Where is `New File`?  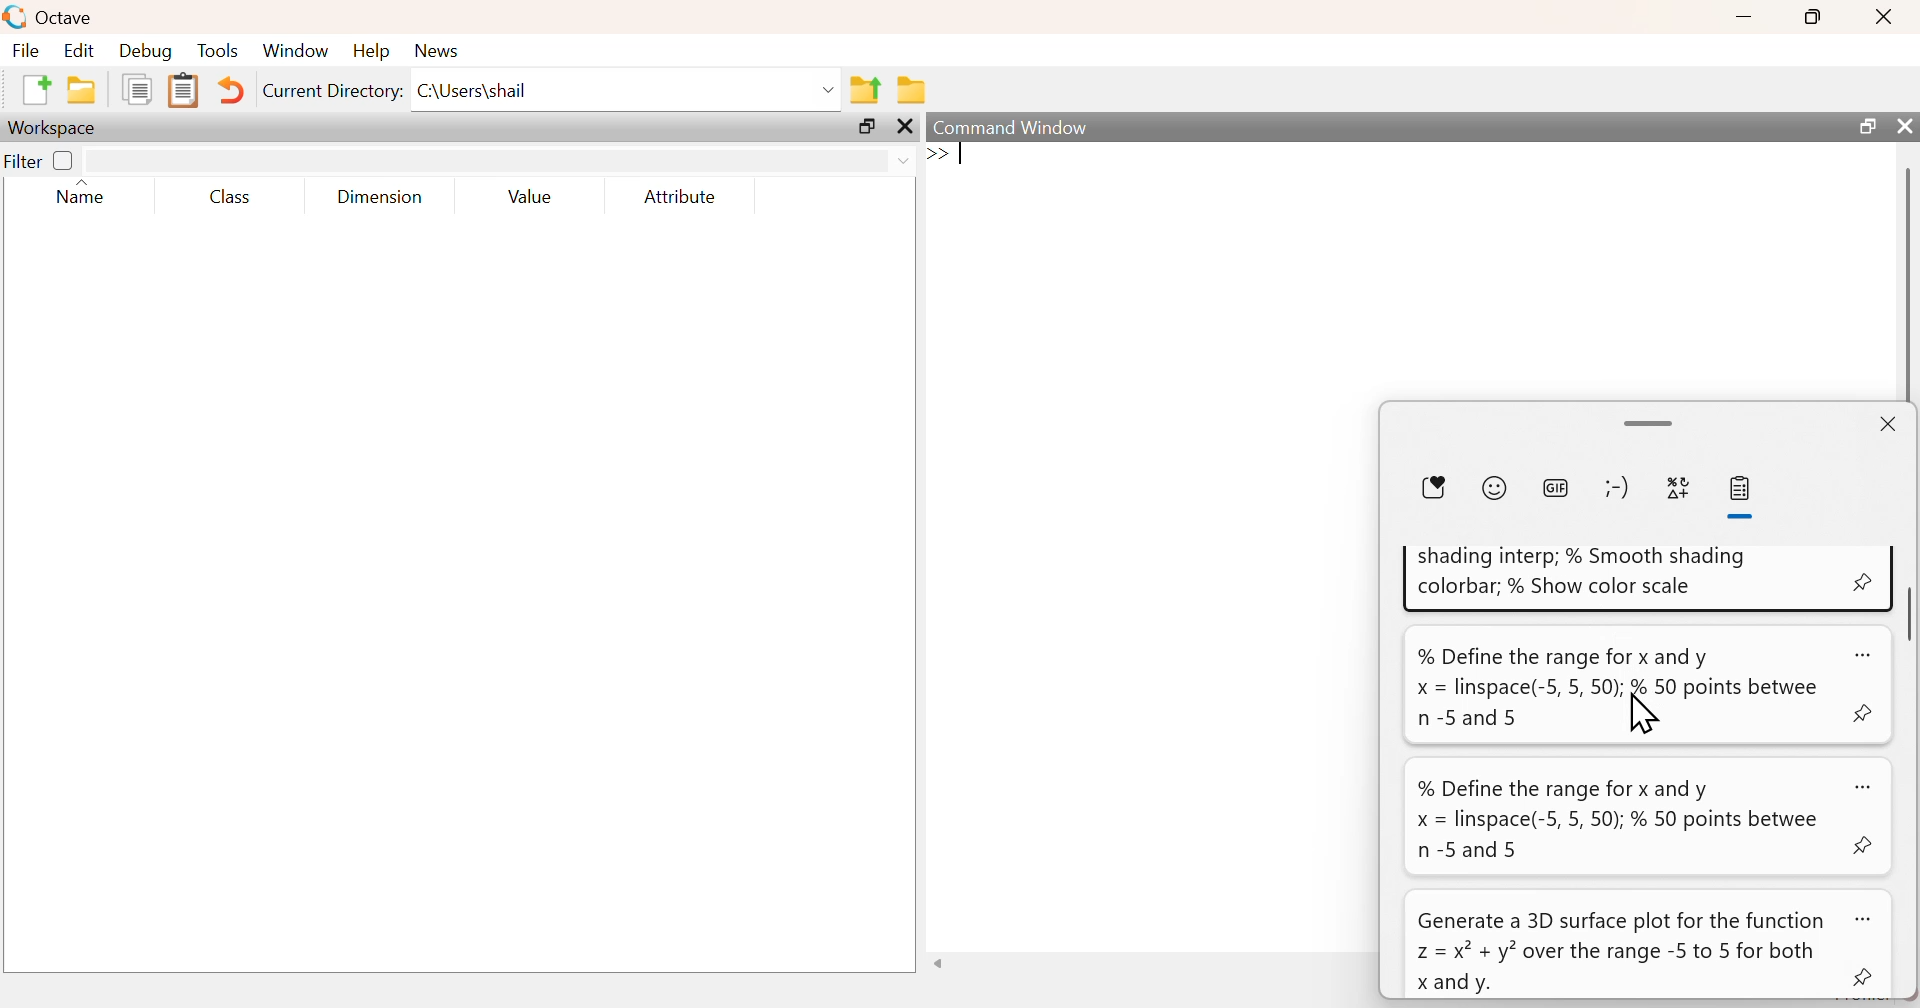 New File is located at coordinates (35, 90).